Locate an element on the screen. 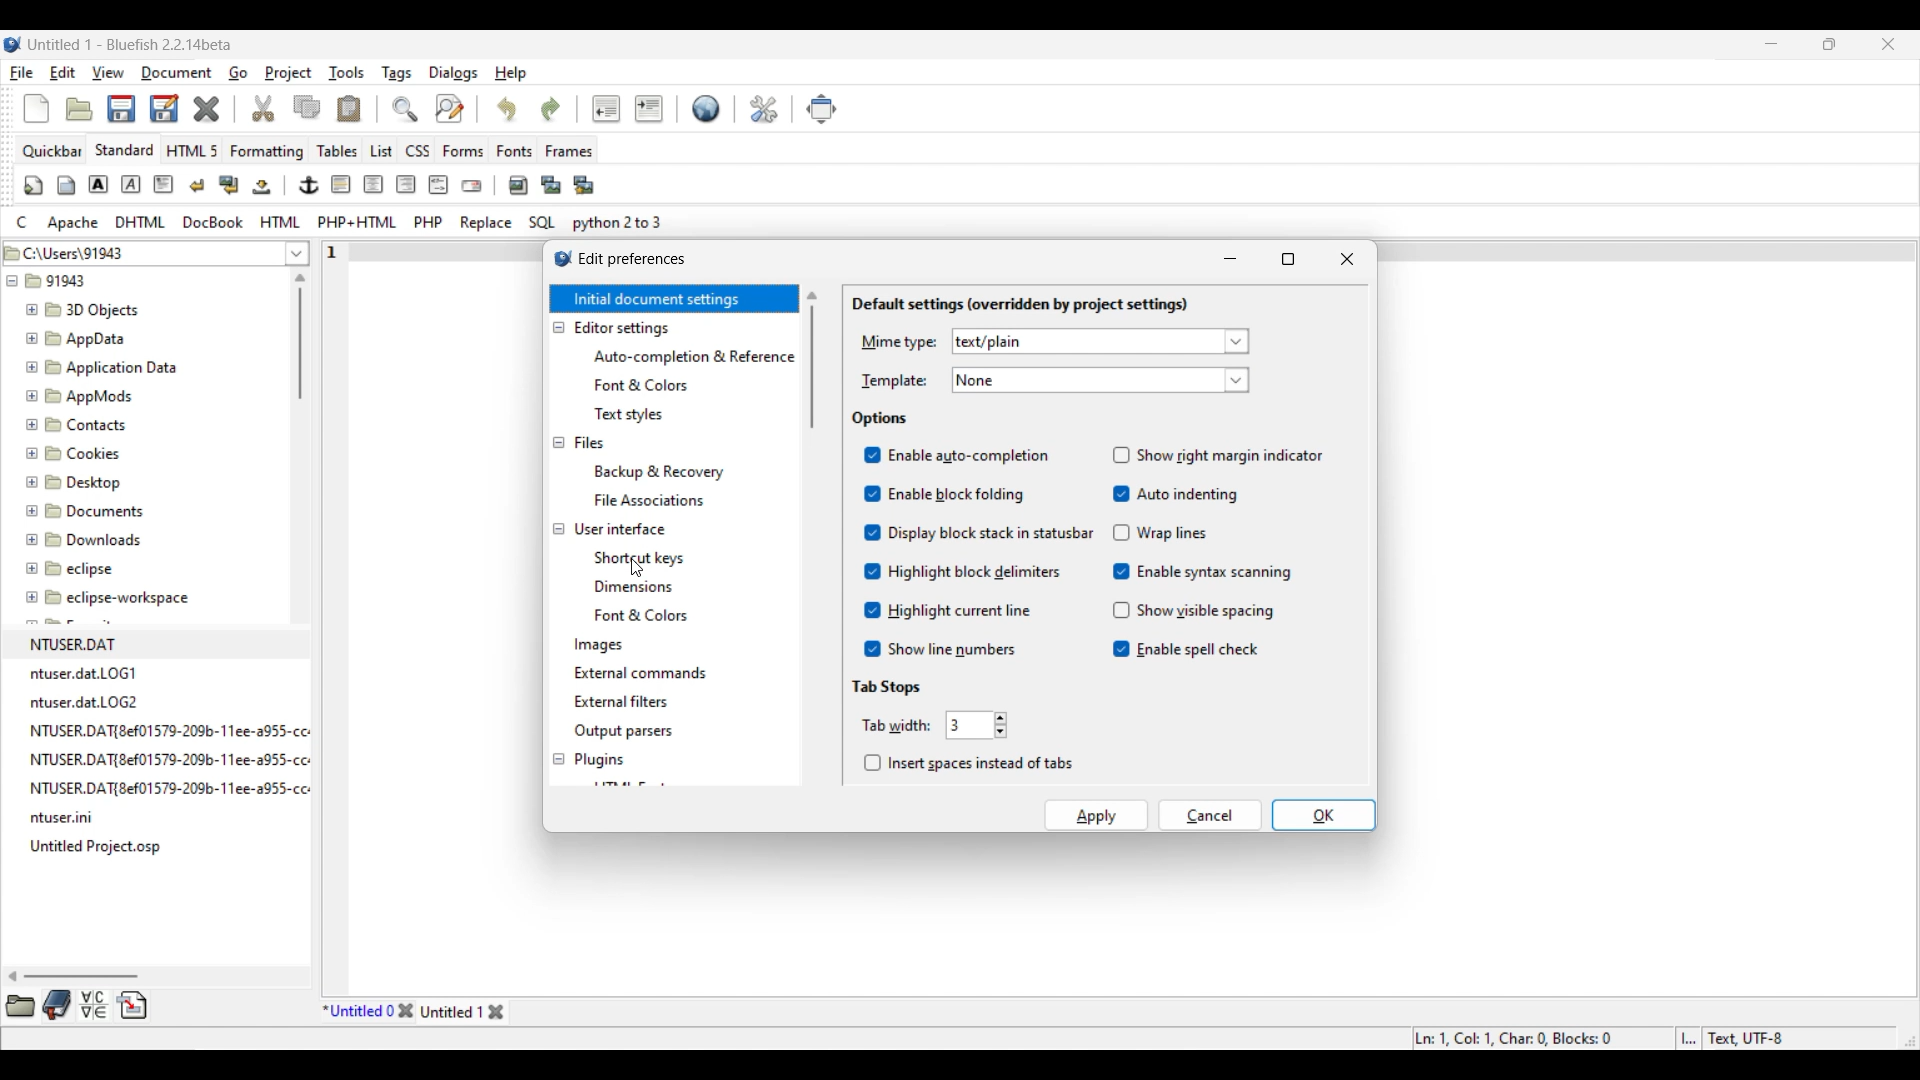 The width and height of the screenshot is (1920, 1080). Highlight block delimiters is located at coordinates (963, 571).